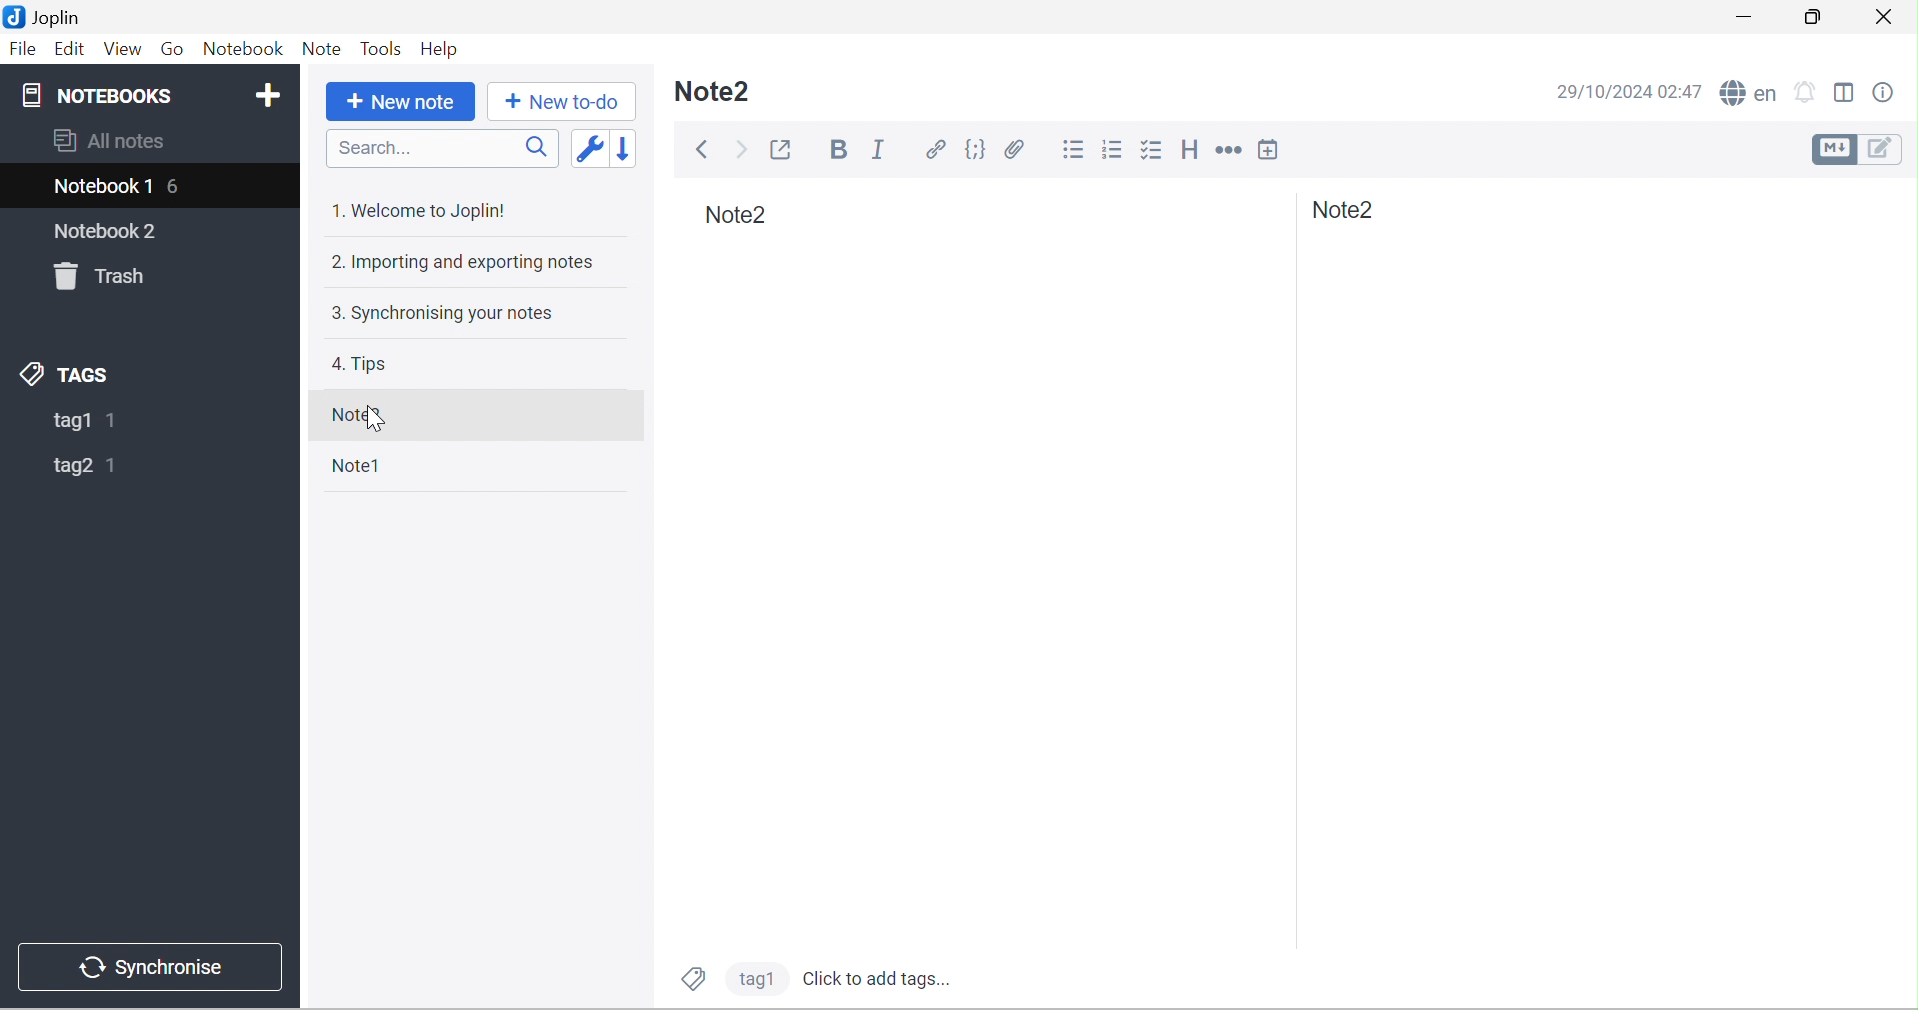  What do you see at coordinates (442, 319) in the screenshot?
I see `3. Synchronising your notes` at bounding box center [442, 319].